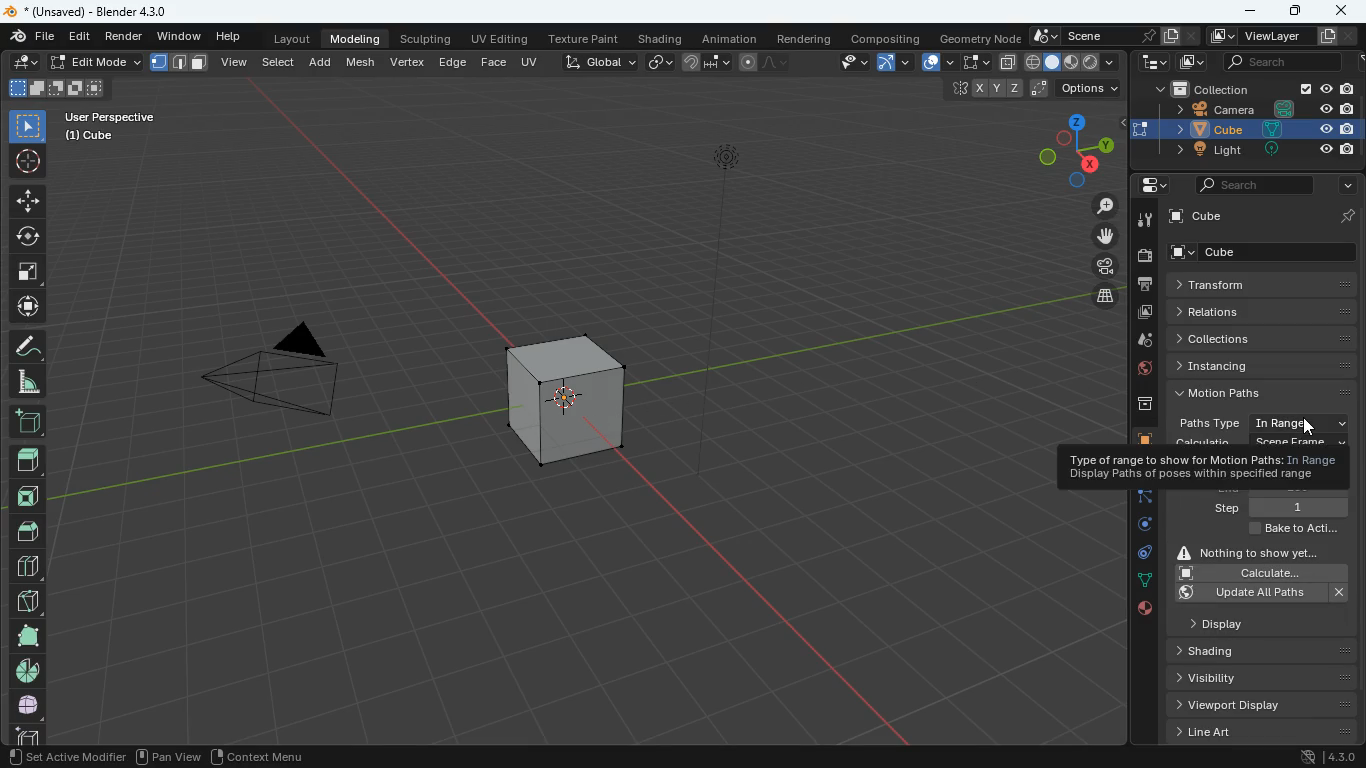 This screenshot has width=1366, height=768. Describe the element at coordinates (733, 39) in the screenshot. I see `animation` at that location.